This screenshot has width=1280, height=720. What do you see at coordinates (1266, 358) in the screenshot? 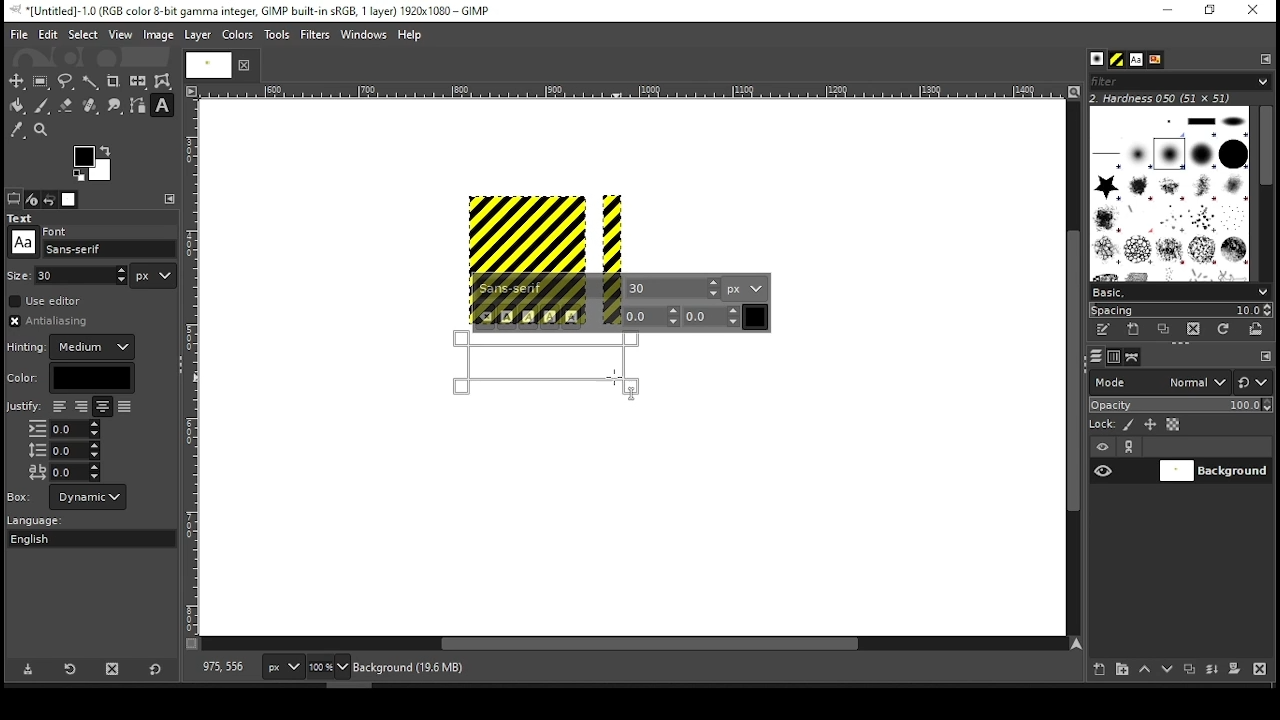
I see `configure this tab` at bounding box center [1266, 358].